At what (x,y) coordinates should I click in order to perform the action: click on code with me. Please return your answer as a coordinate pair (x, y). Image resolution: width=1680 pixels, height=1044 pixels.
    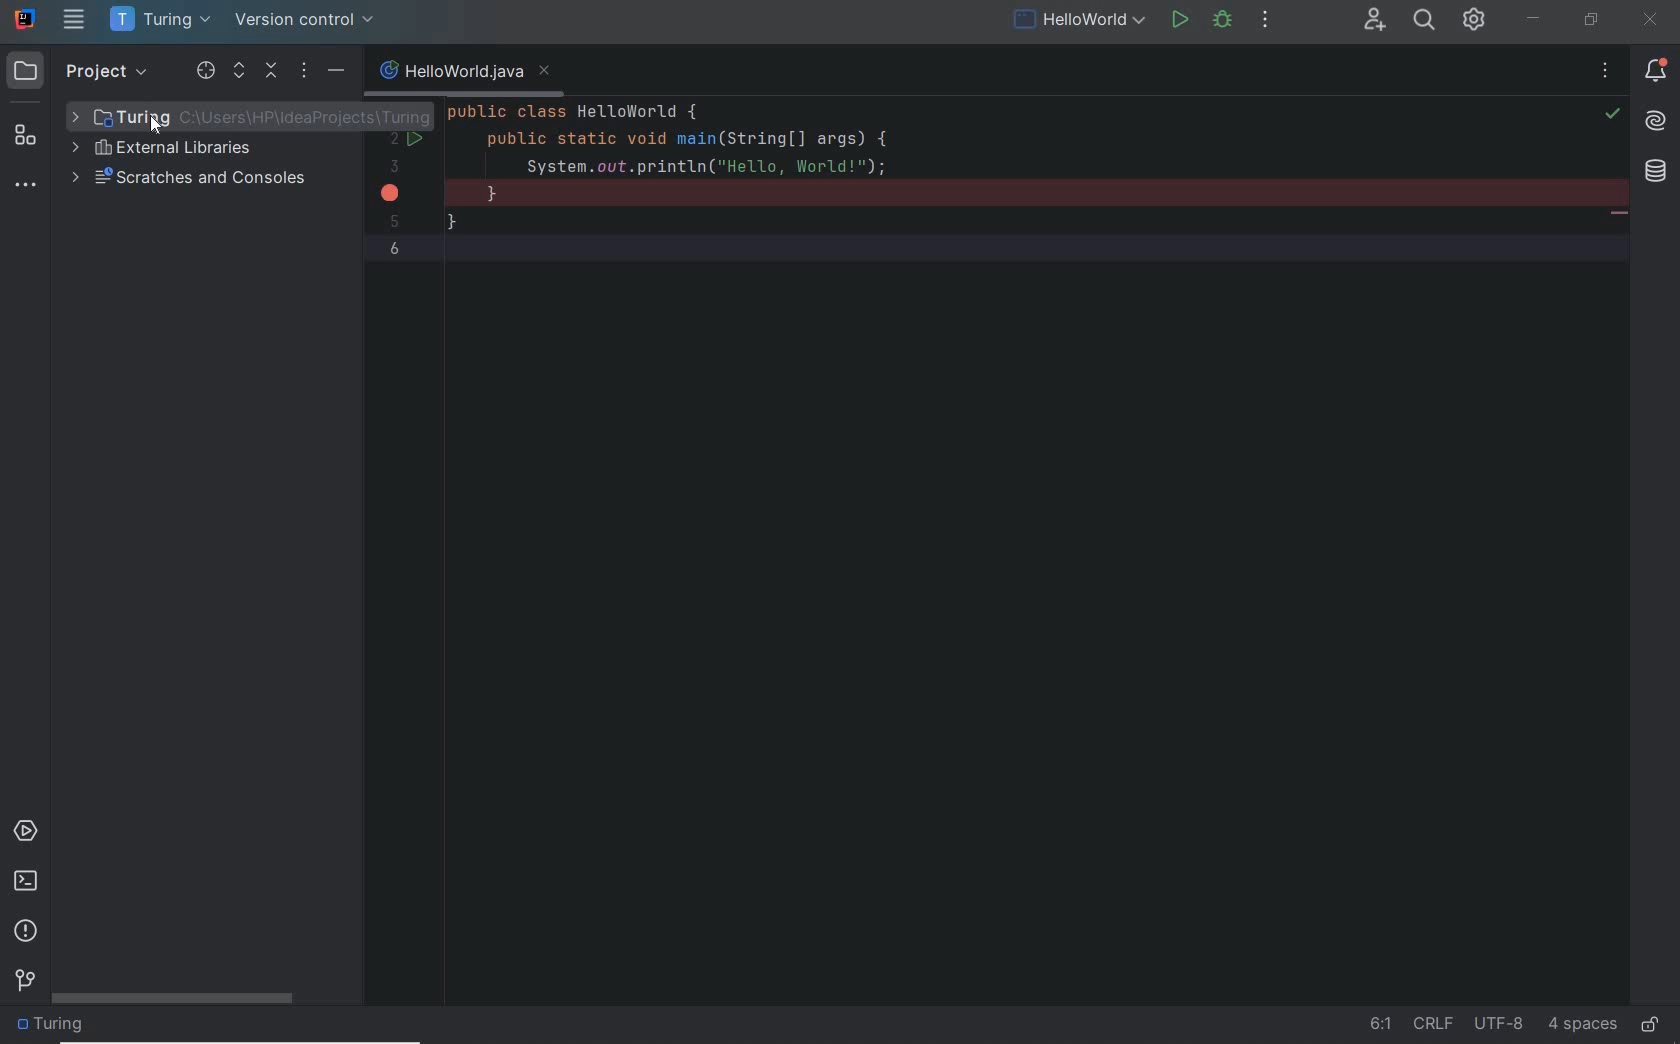
    Looking at the image, I should click on (1375, 20).